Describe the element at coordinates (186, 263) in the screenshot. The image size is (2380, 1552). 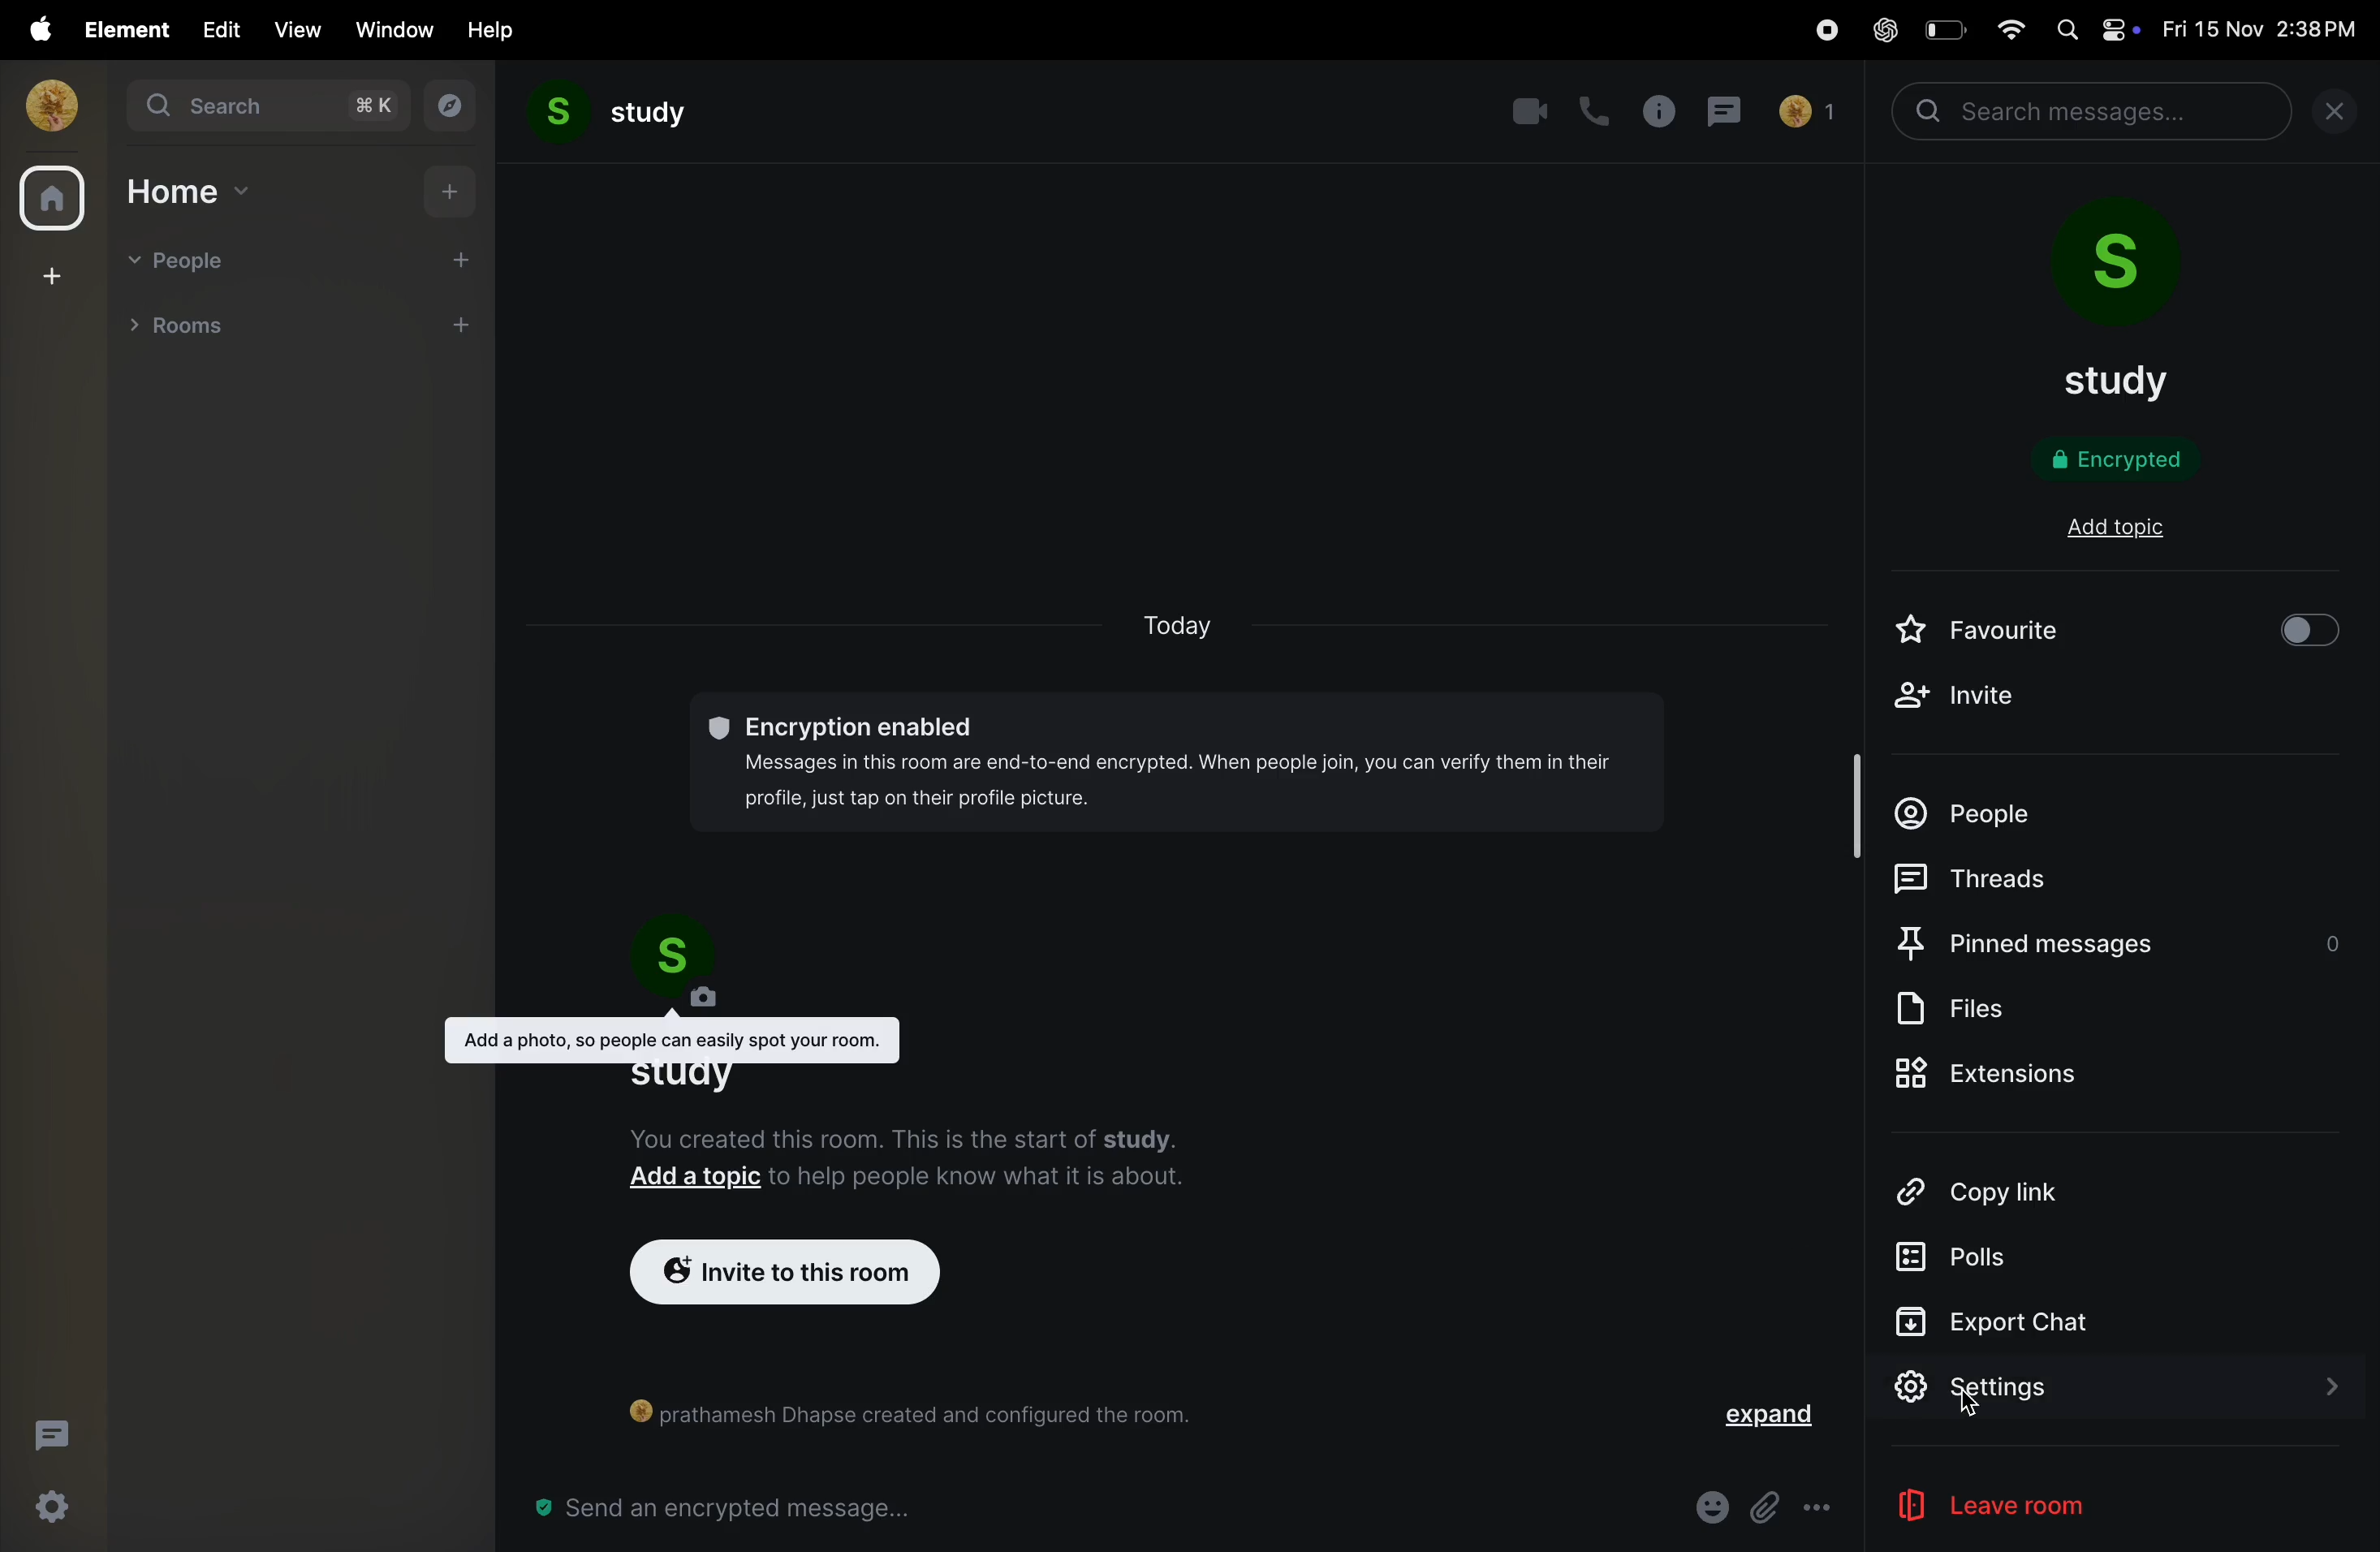
I see `people` at that location.